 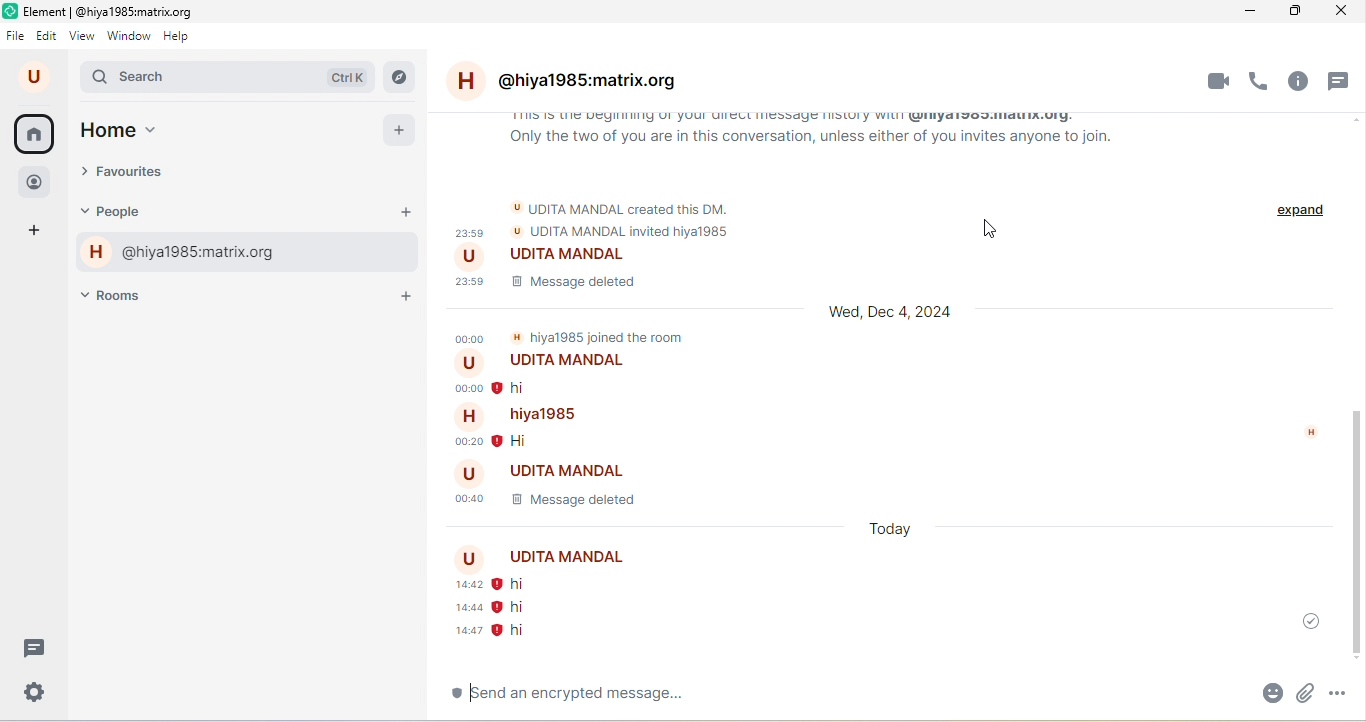 I want to click on udita mandal, so click(x=551, y=558).